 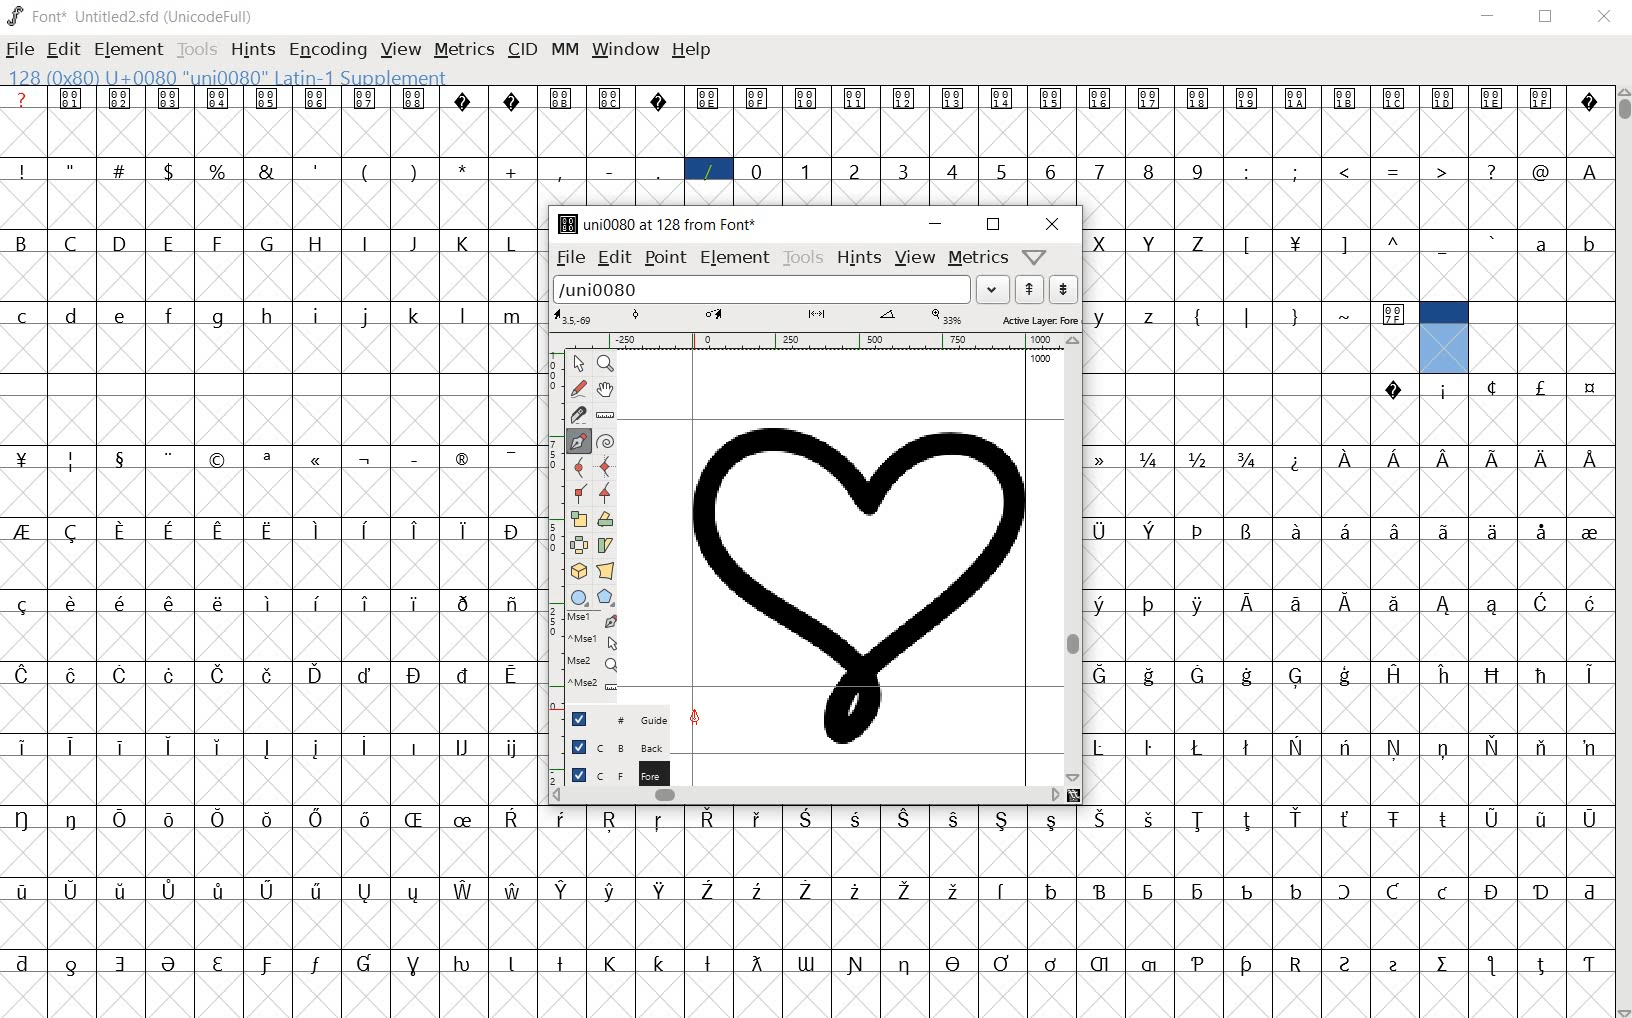 I want to click on glyph, so click(x=659, y=101).